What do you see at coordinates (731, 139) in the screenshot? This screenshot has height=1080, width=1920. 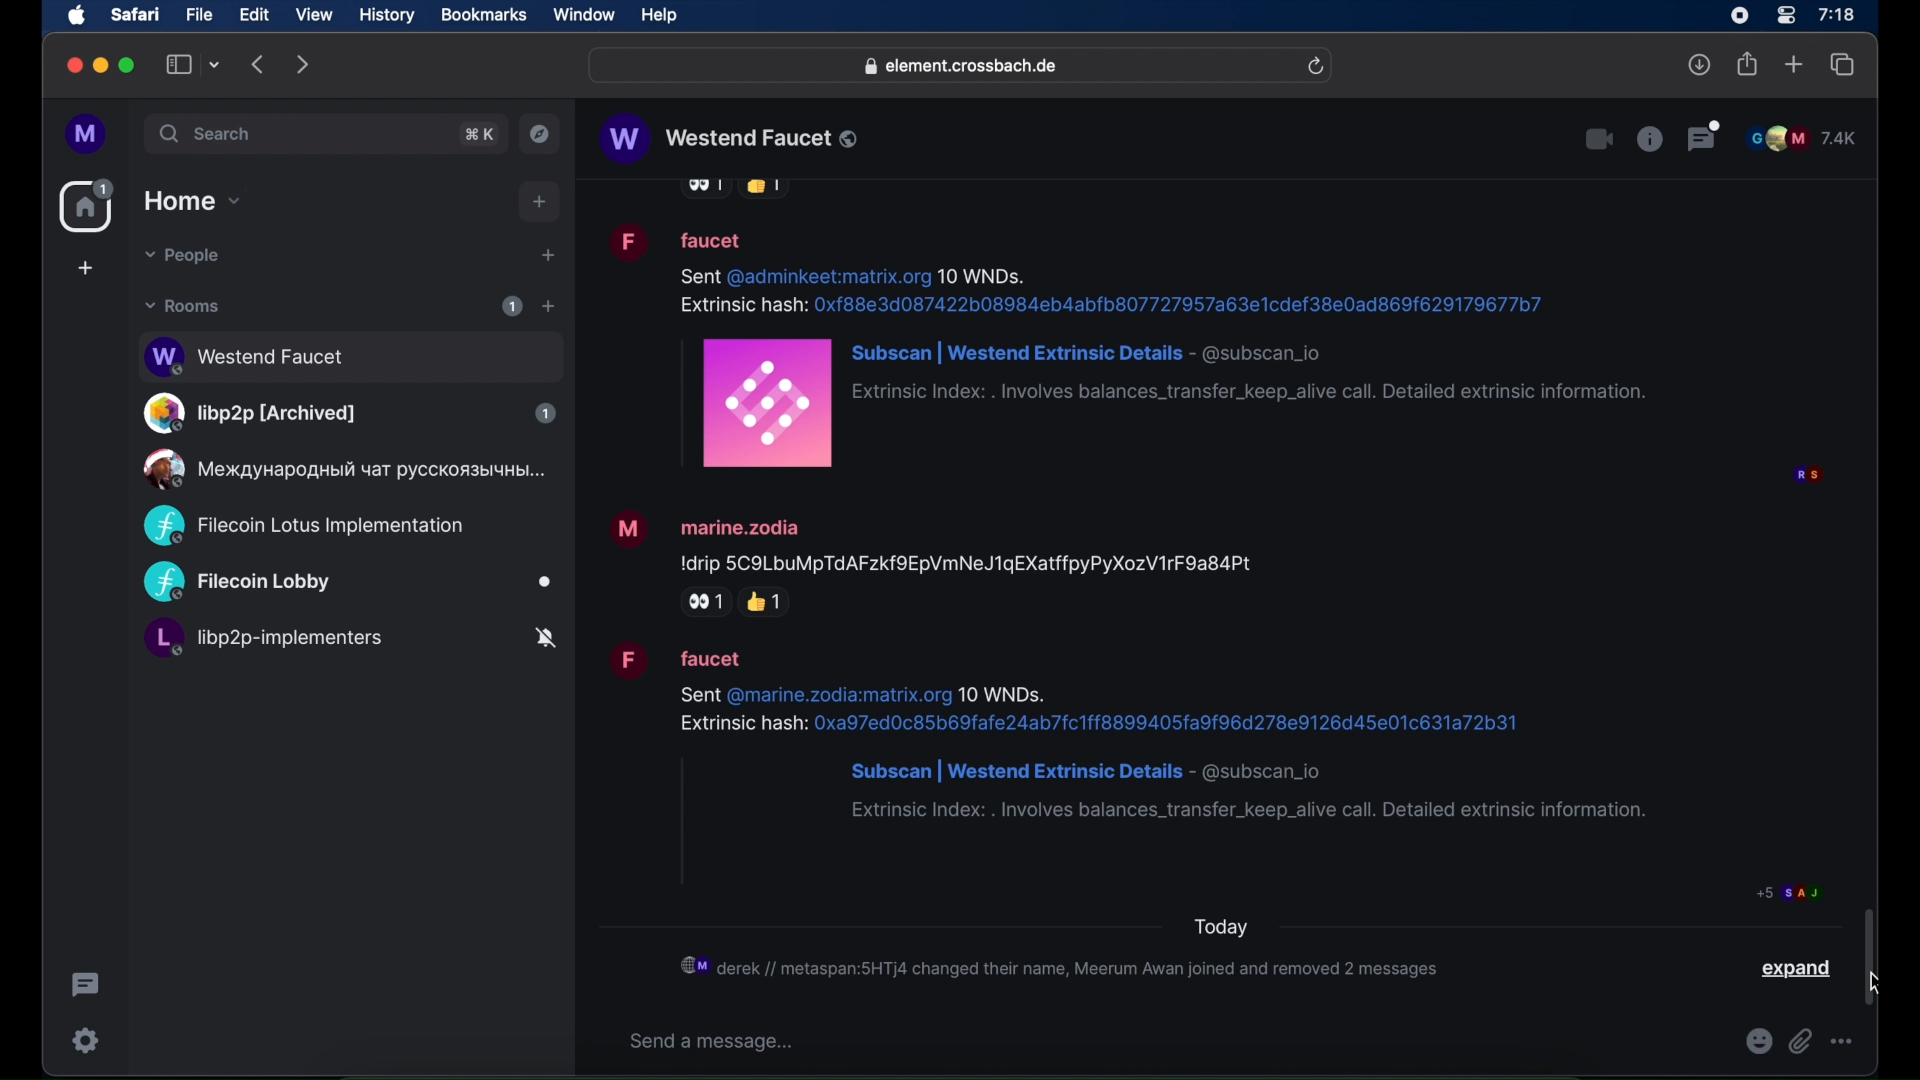 I see `public room name` at bounding box center [731, 139].